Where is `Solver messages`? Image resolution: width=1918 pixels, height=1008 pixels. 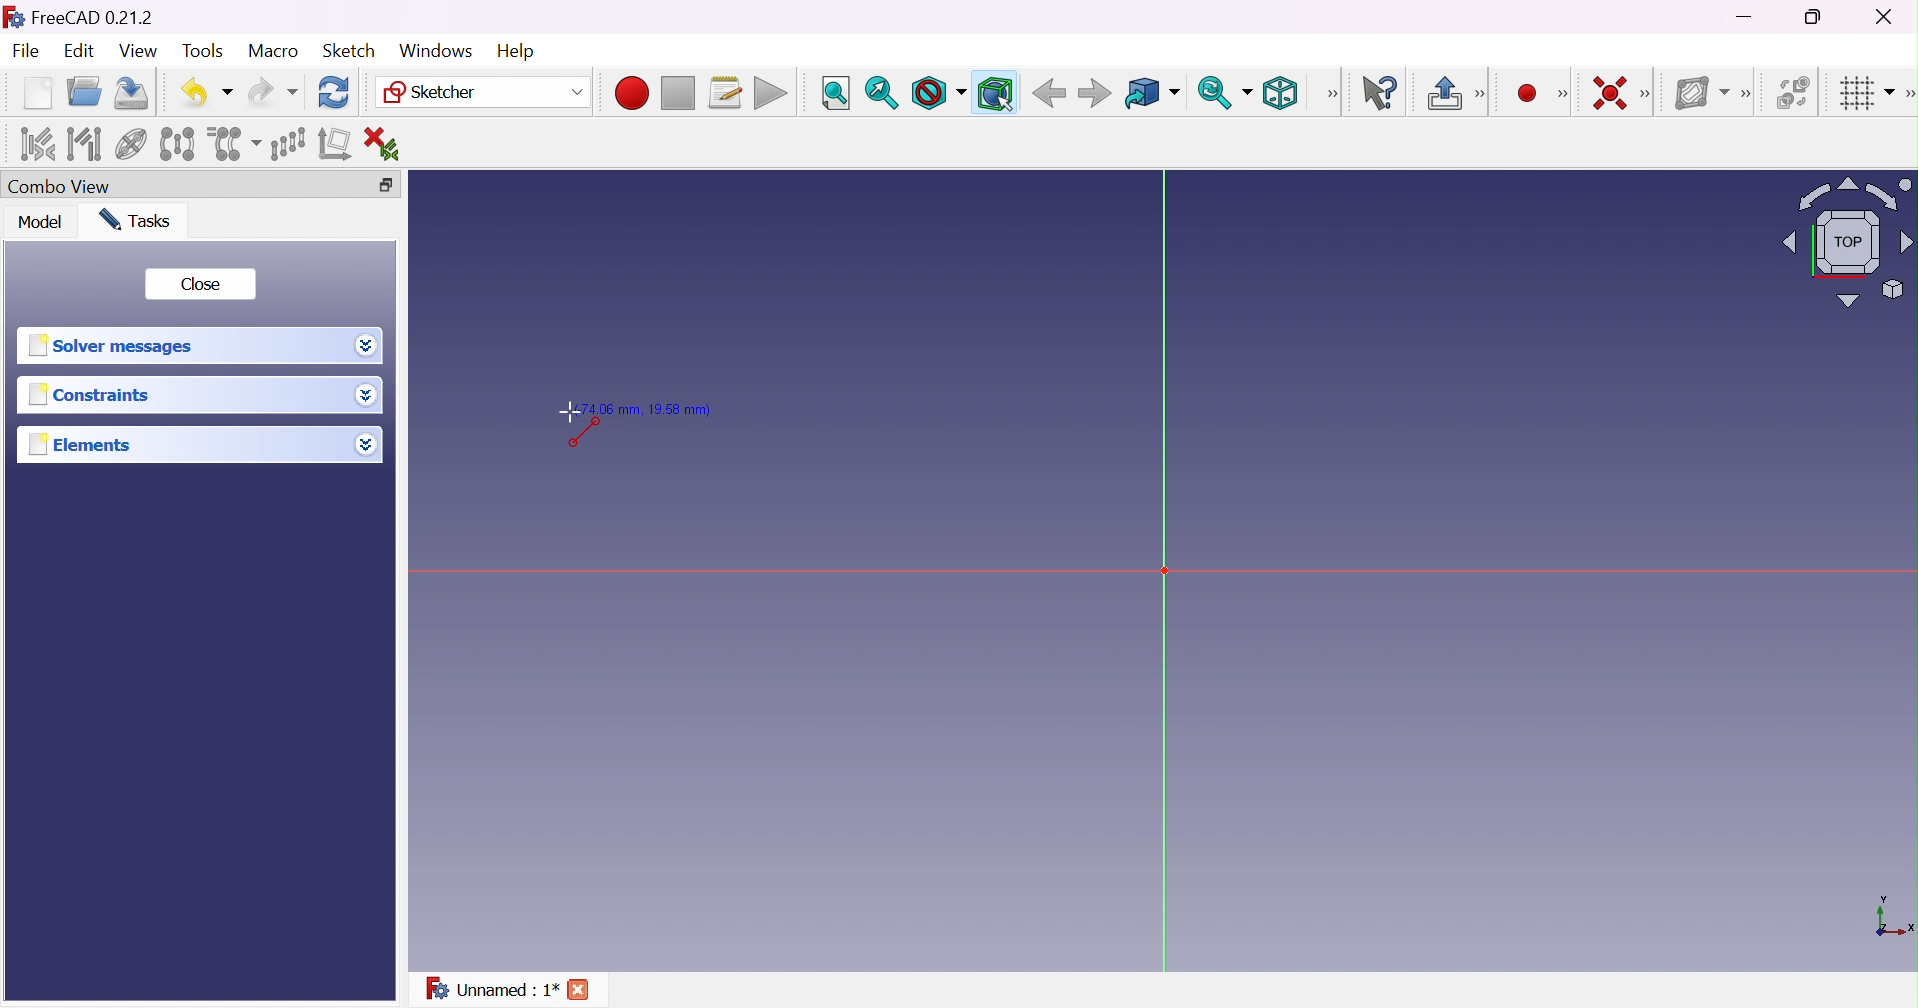 Solver messages is located at coordinates (117, 345).